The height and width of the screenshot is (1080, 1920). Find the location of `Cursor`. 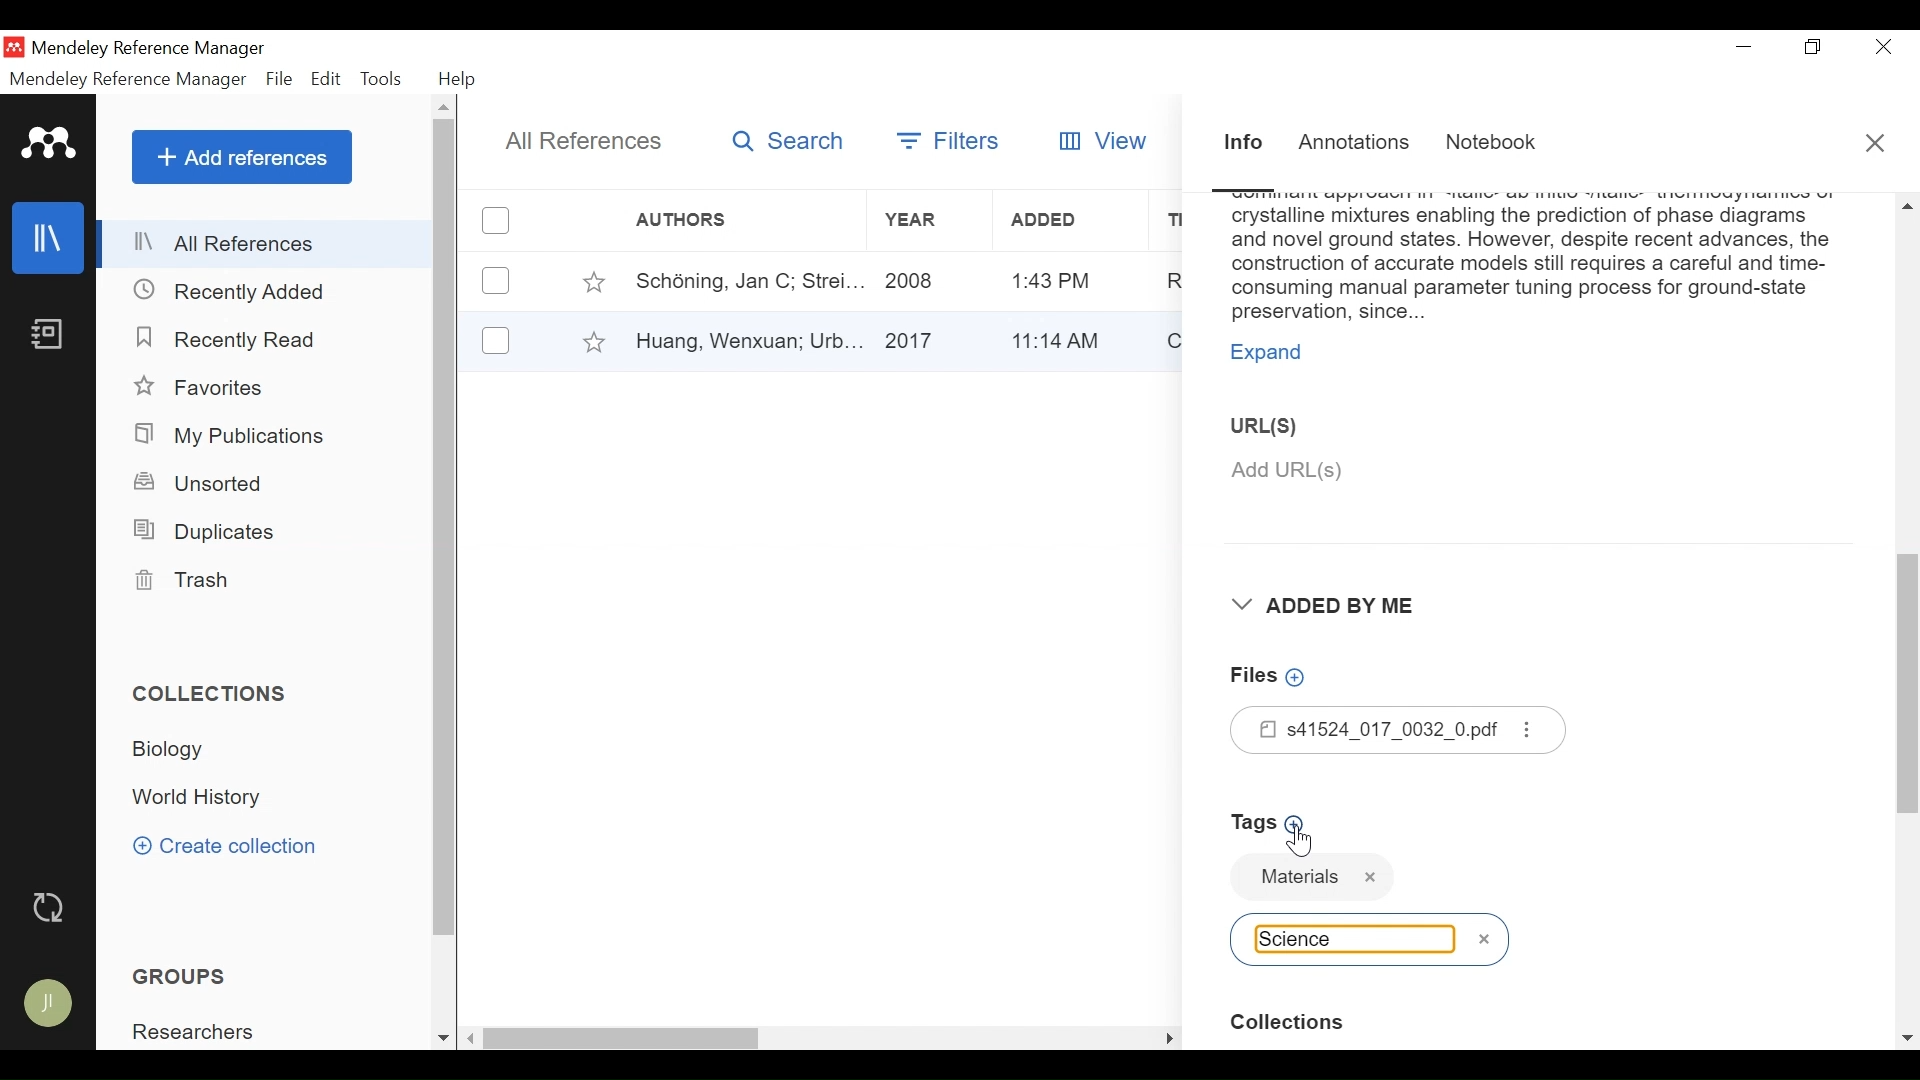

Cursor is located at coordinates (1298, 839).